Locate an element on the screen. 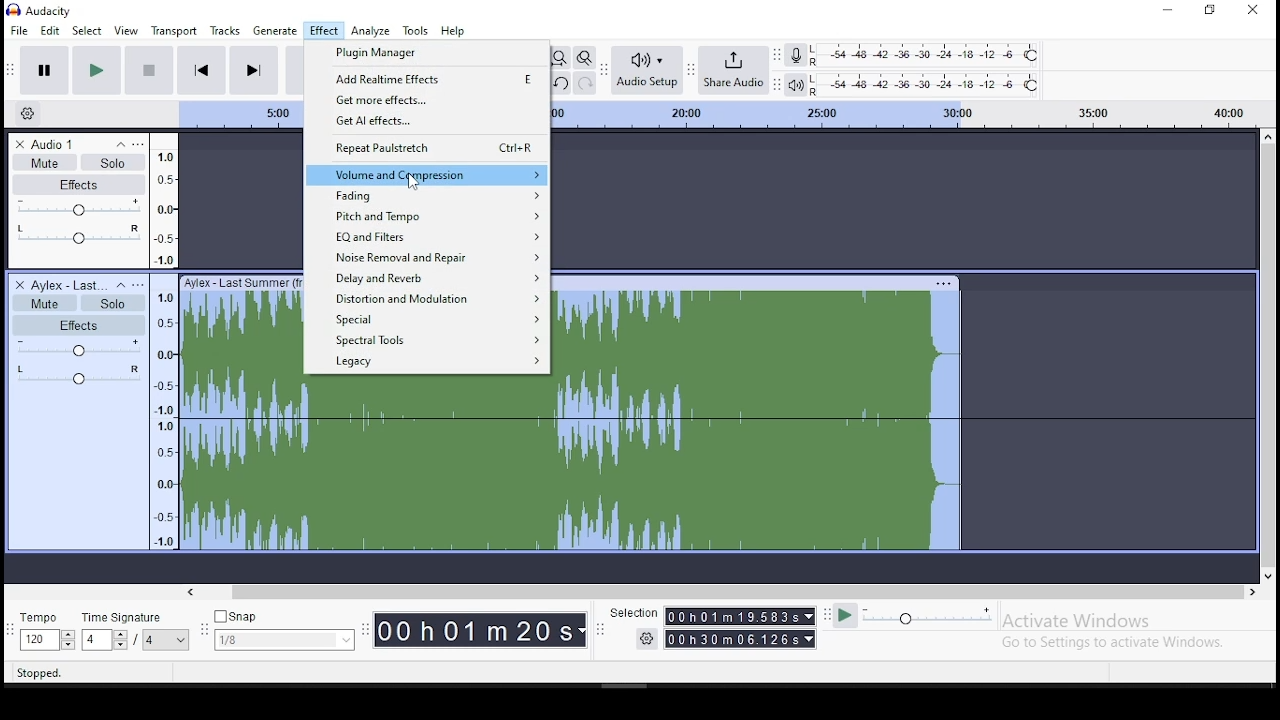  selection is located at coordinates (633, 614).